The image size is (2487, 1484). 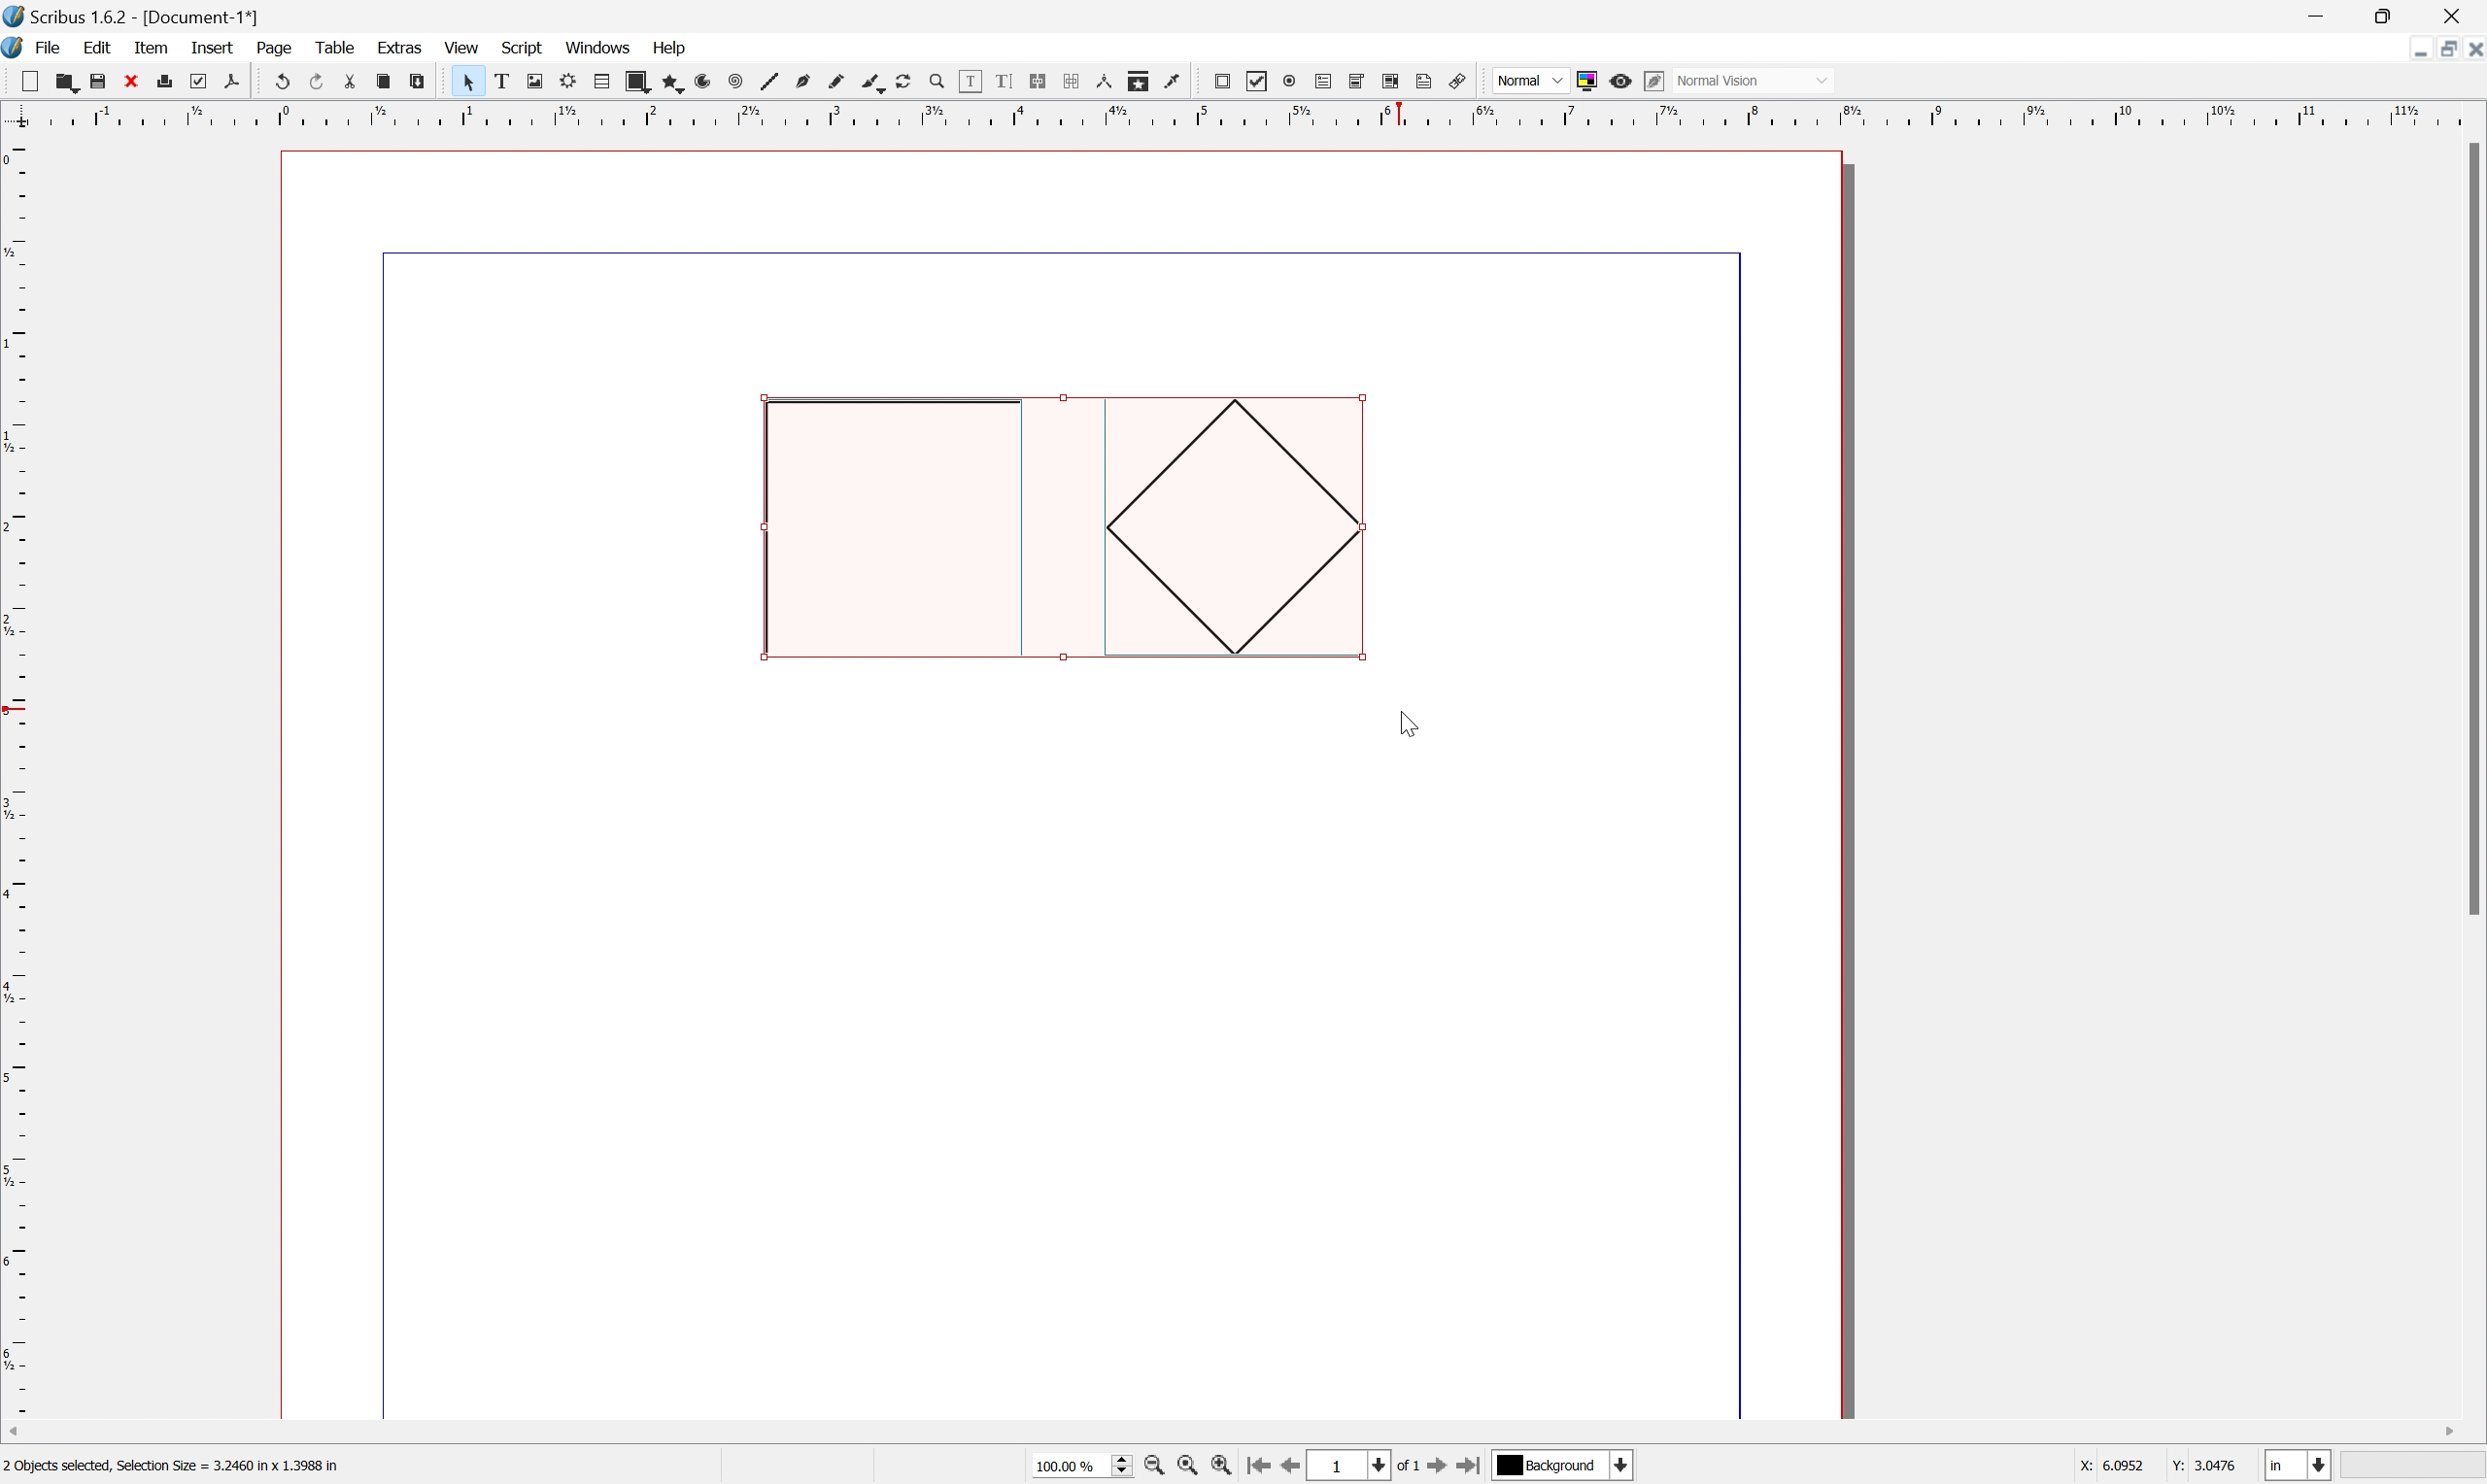 What do you see at coordinates (462, 82) in the screenshot?
I see `select item` at bounding box center [462, 82].